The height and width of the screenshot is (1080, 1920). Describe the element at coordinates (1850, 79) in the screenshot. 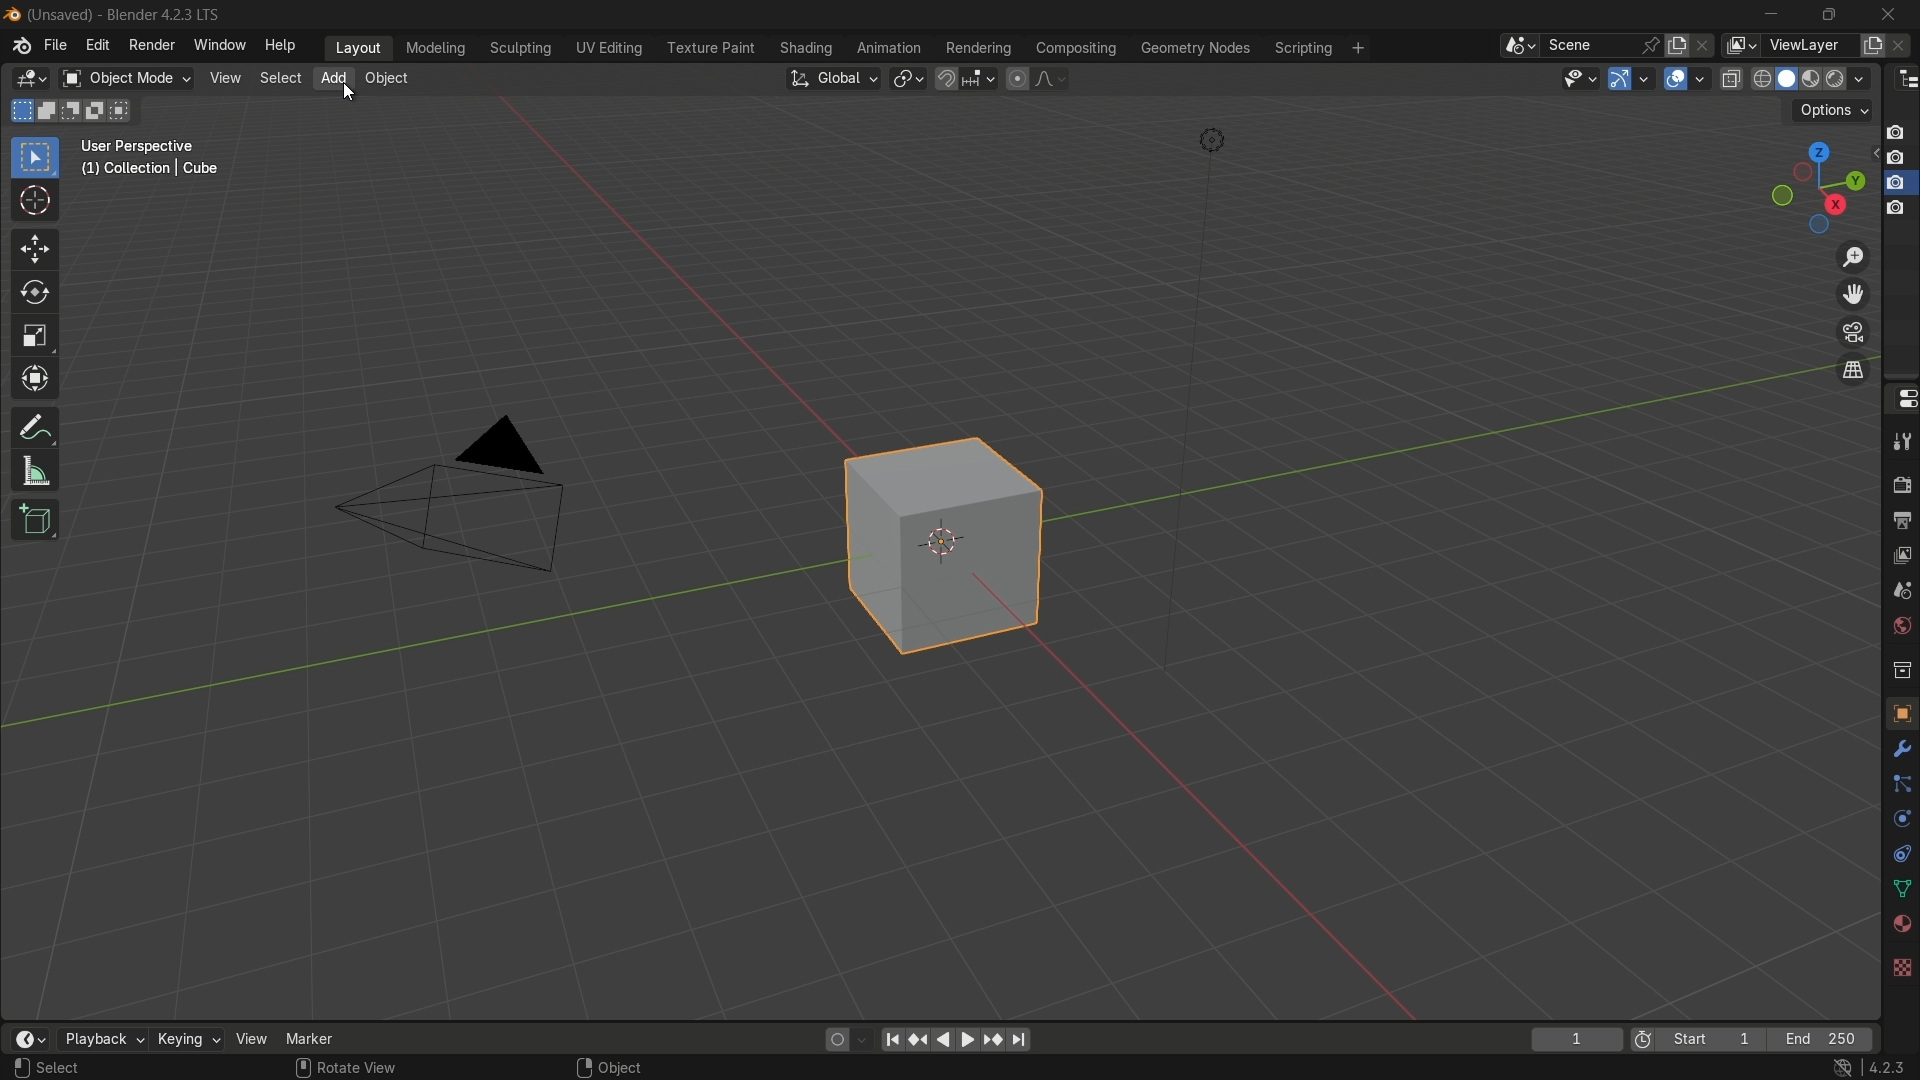

I see `material preview` at that location.